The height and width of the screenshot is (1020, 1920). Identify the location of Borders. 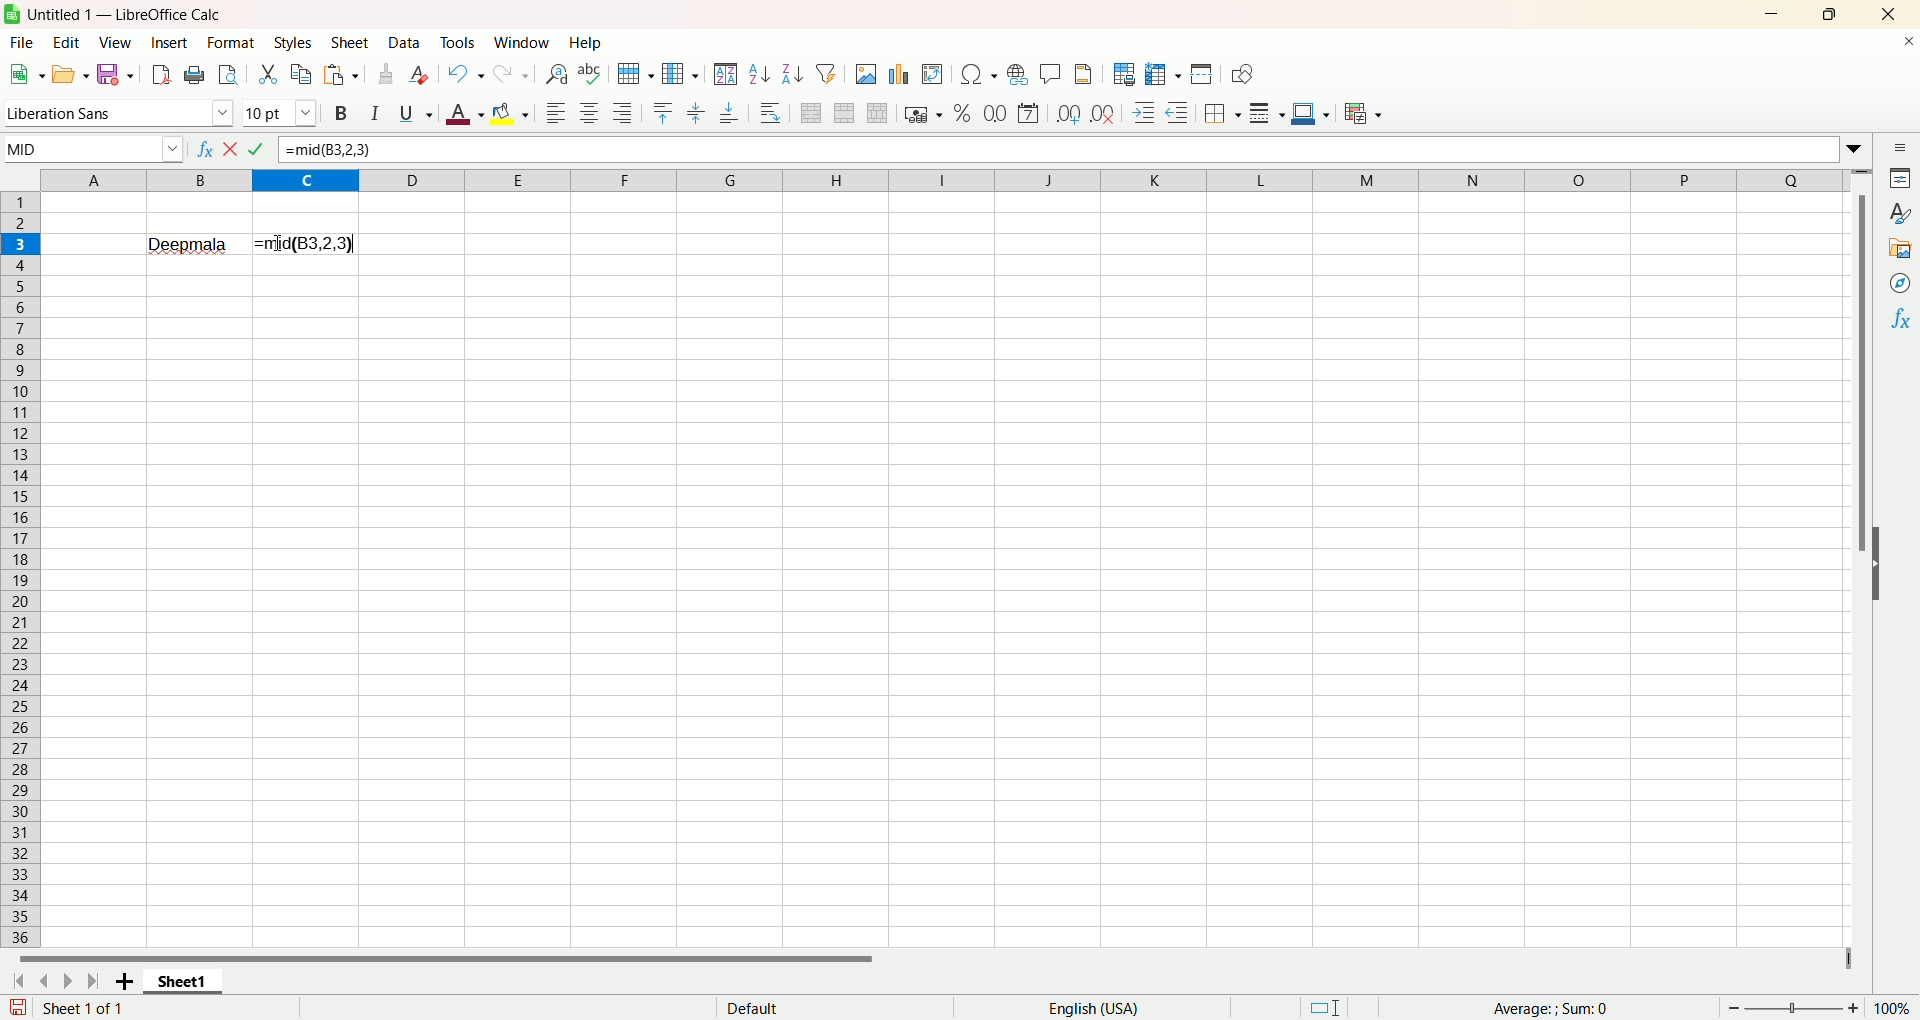
(1221, 114).